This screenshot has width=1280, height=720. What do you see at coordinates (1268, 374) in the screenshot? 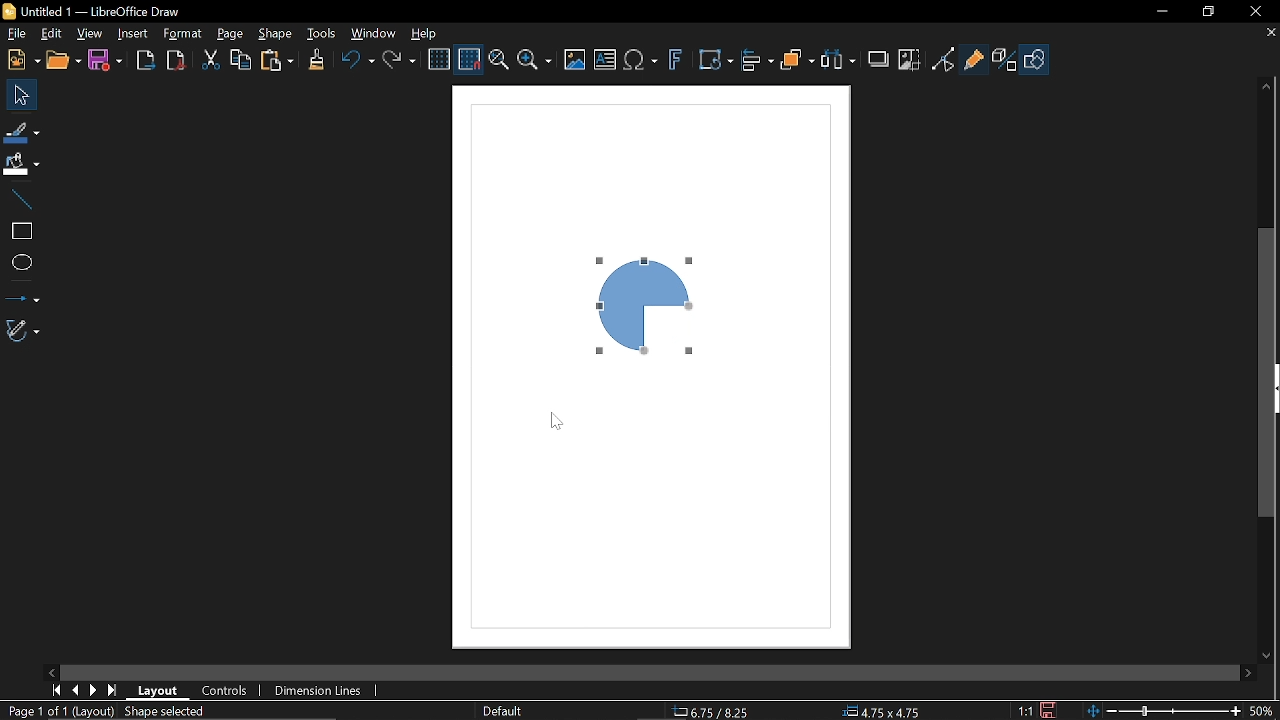
I see `vertical scrollbar` at bounding box center [1268, 374].